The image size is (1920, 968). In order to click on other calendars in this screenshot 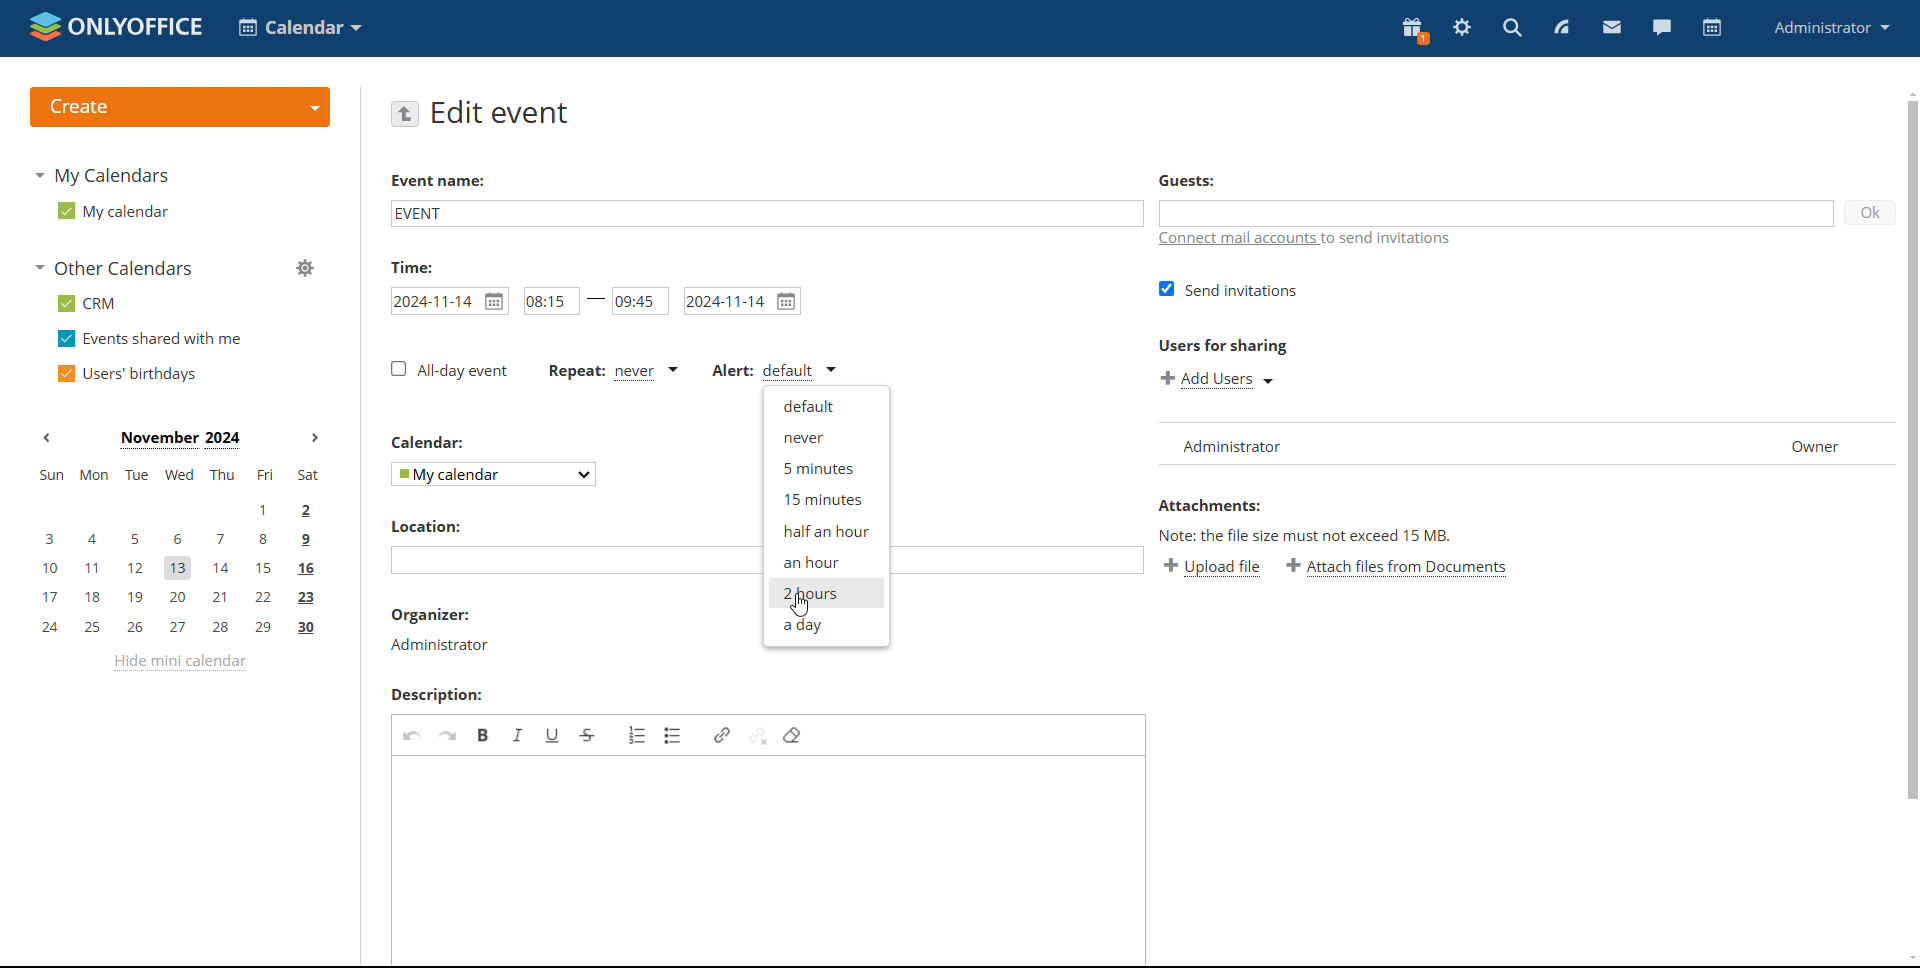, I will do `click(111, 268)`.